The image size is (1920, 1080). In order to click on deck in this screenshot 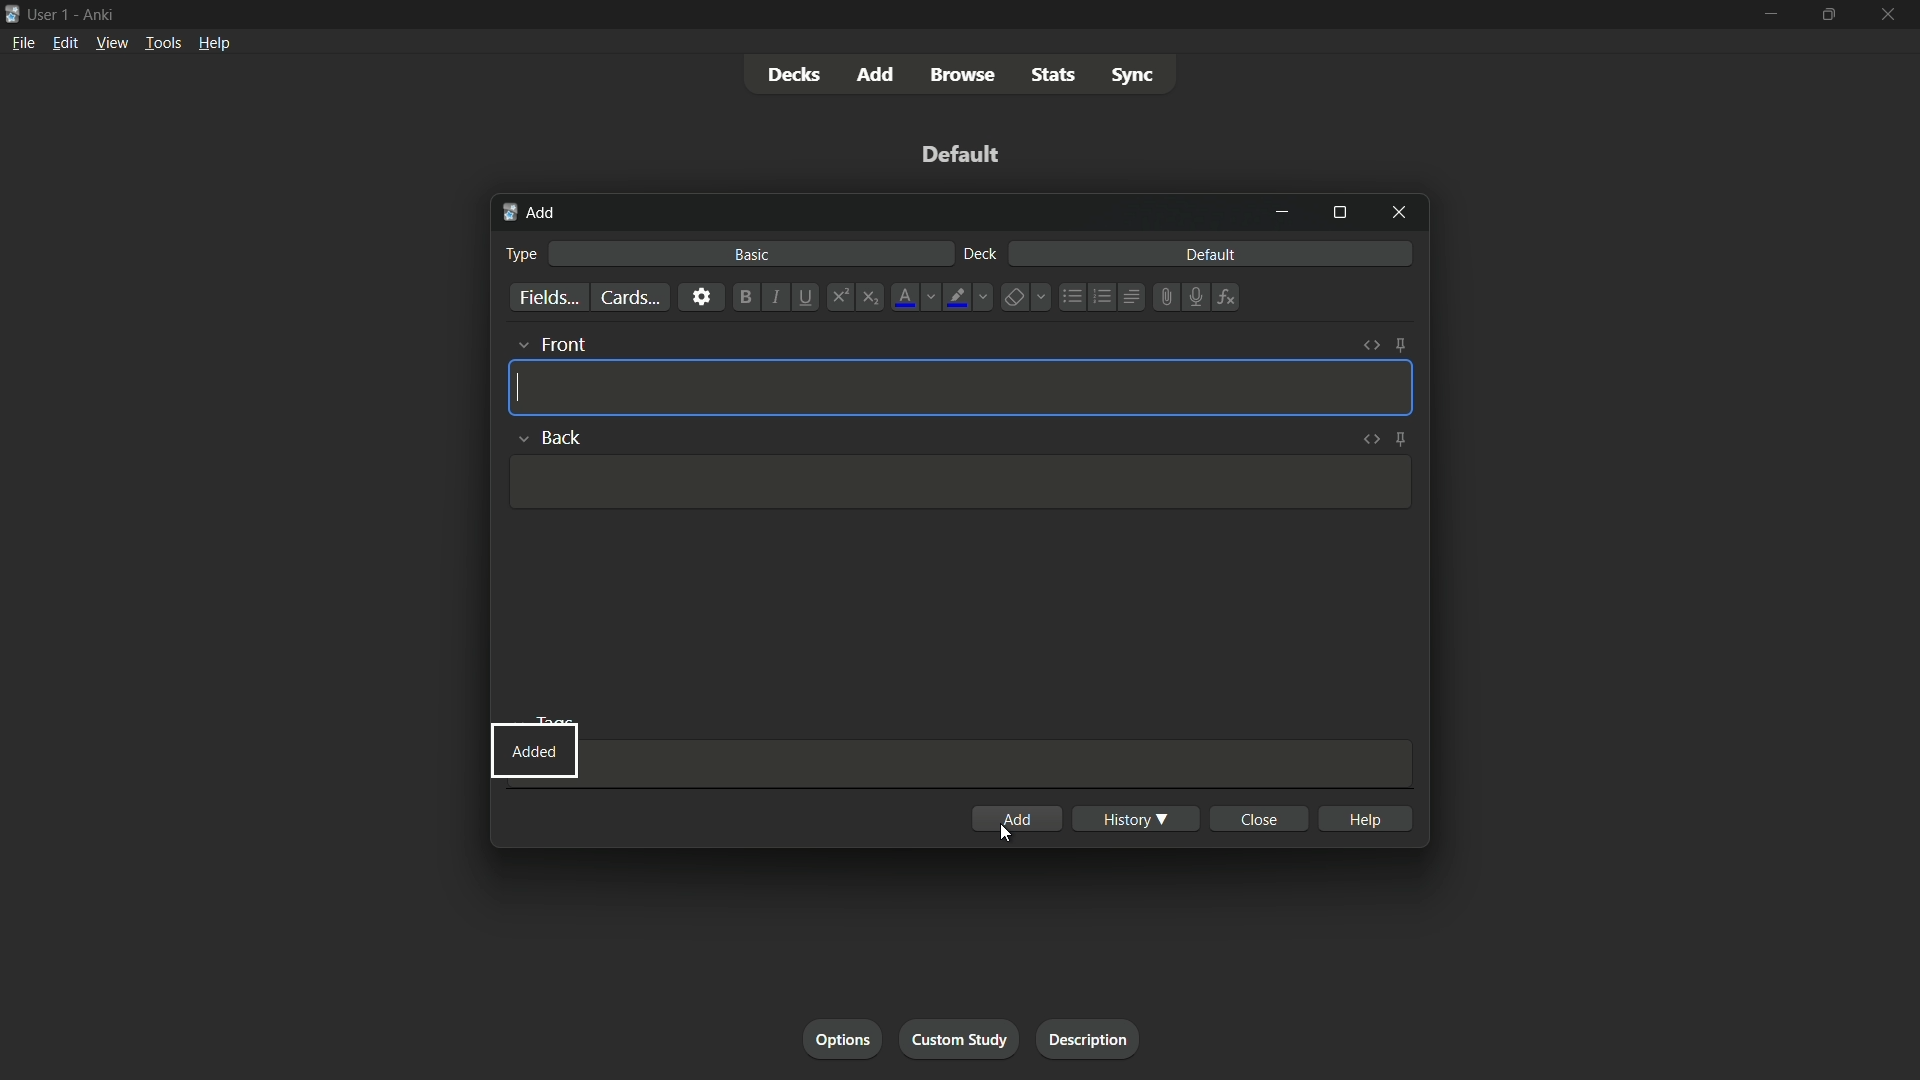, I will do `click(979, 255)`.